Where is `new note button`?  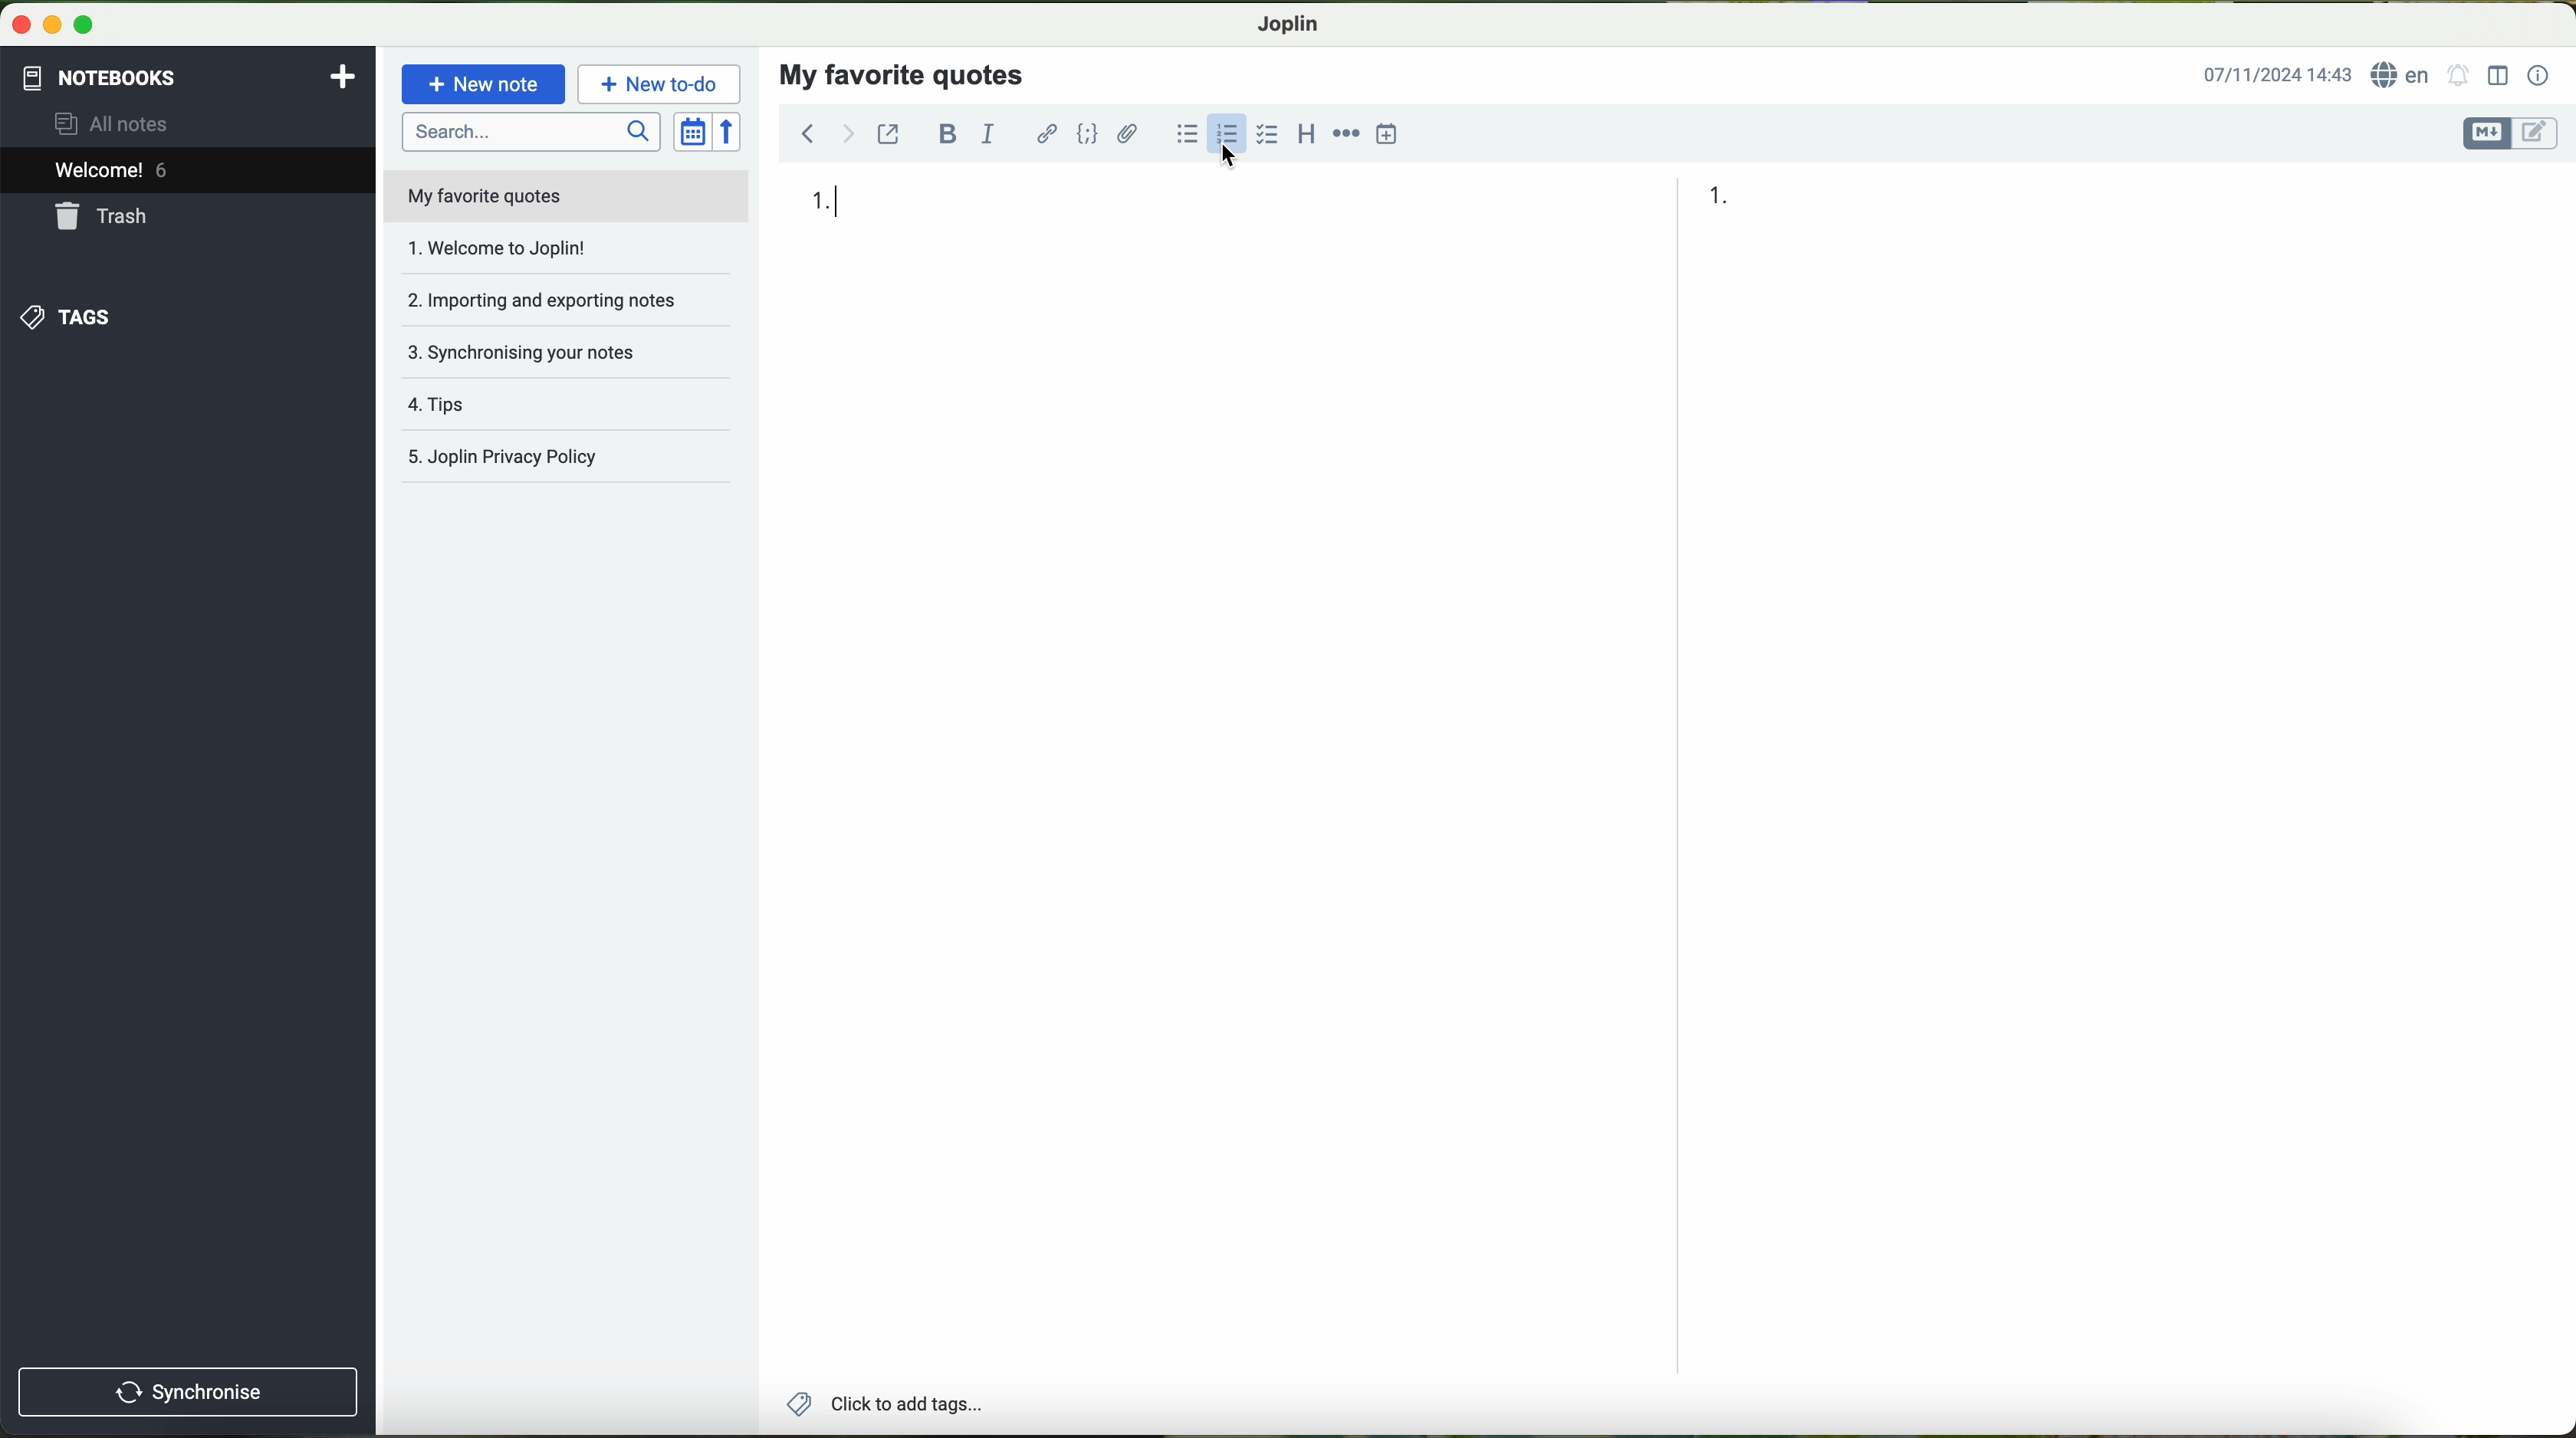 new note button is located at coordinates (484, 84).